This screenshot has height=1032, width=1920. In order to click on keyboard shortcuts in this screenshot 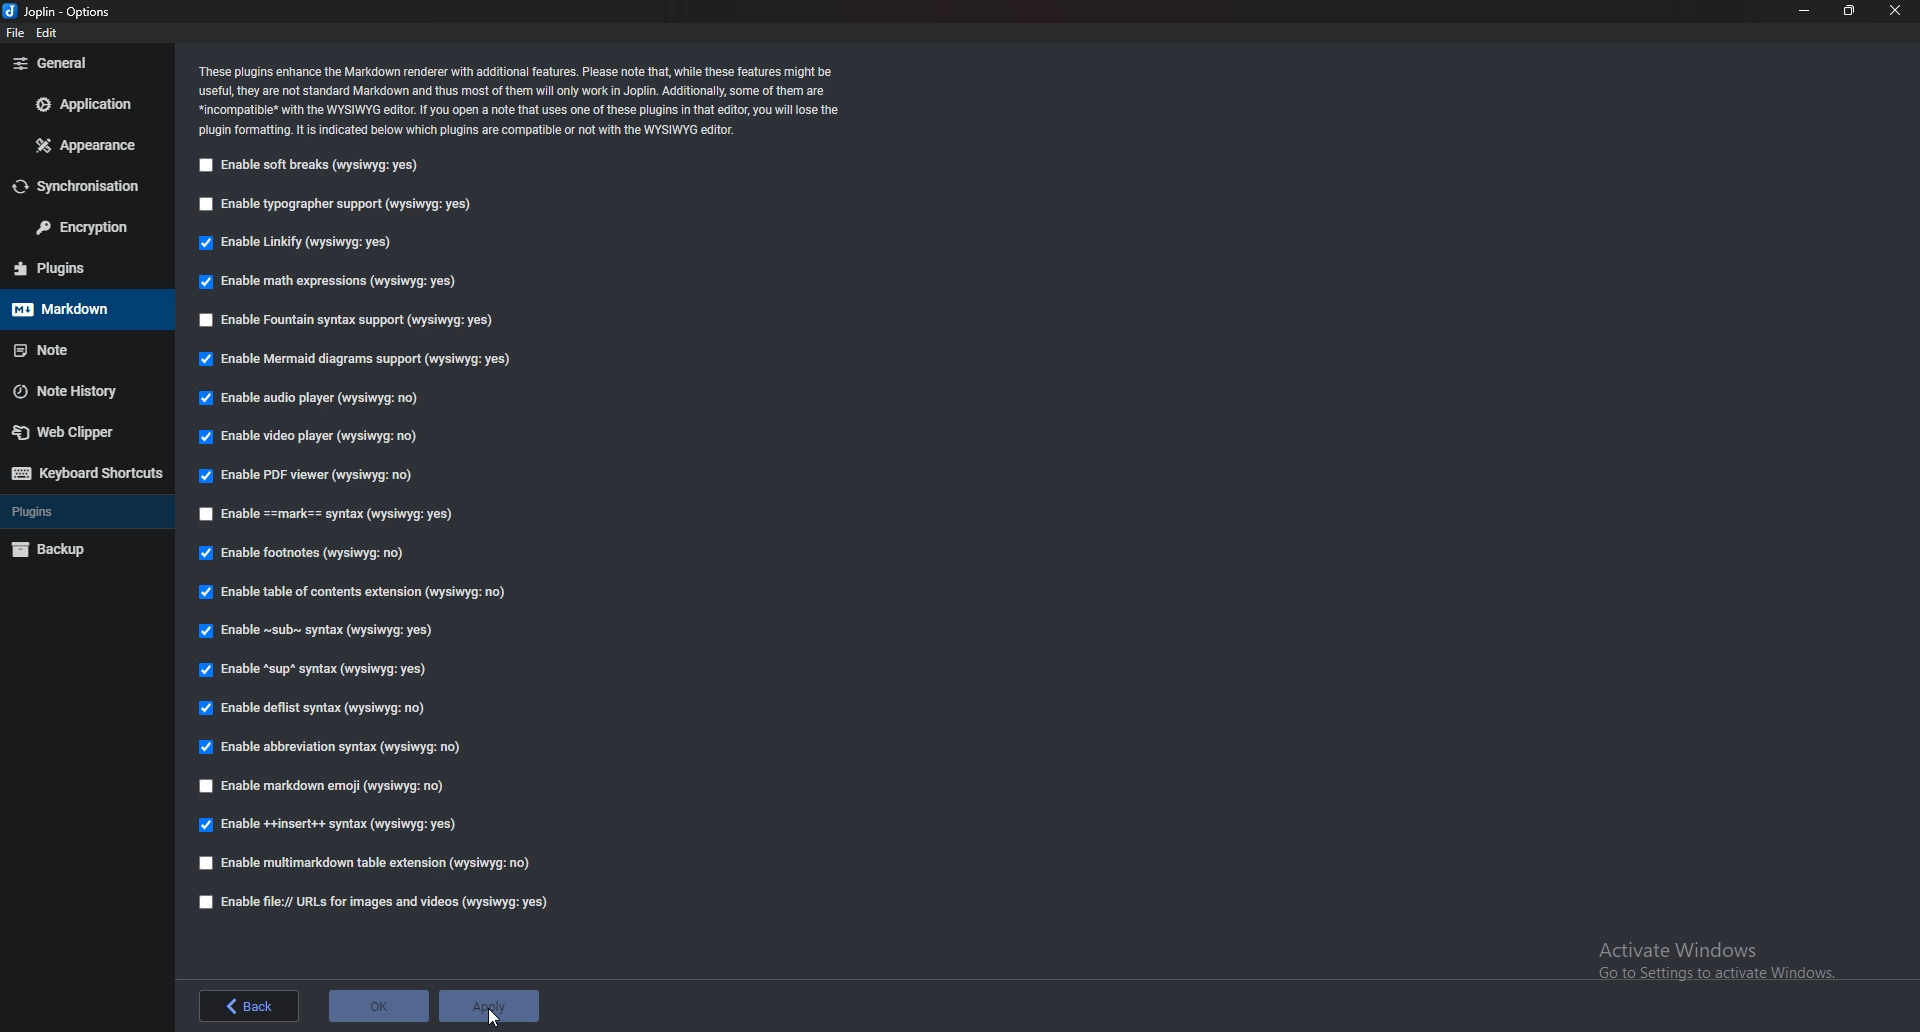, I will do `click(86, 472)`.